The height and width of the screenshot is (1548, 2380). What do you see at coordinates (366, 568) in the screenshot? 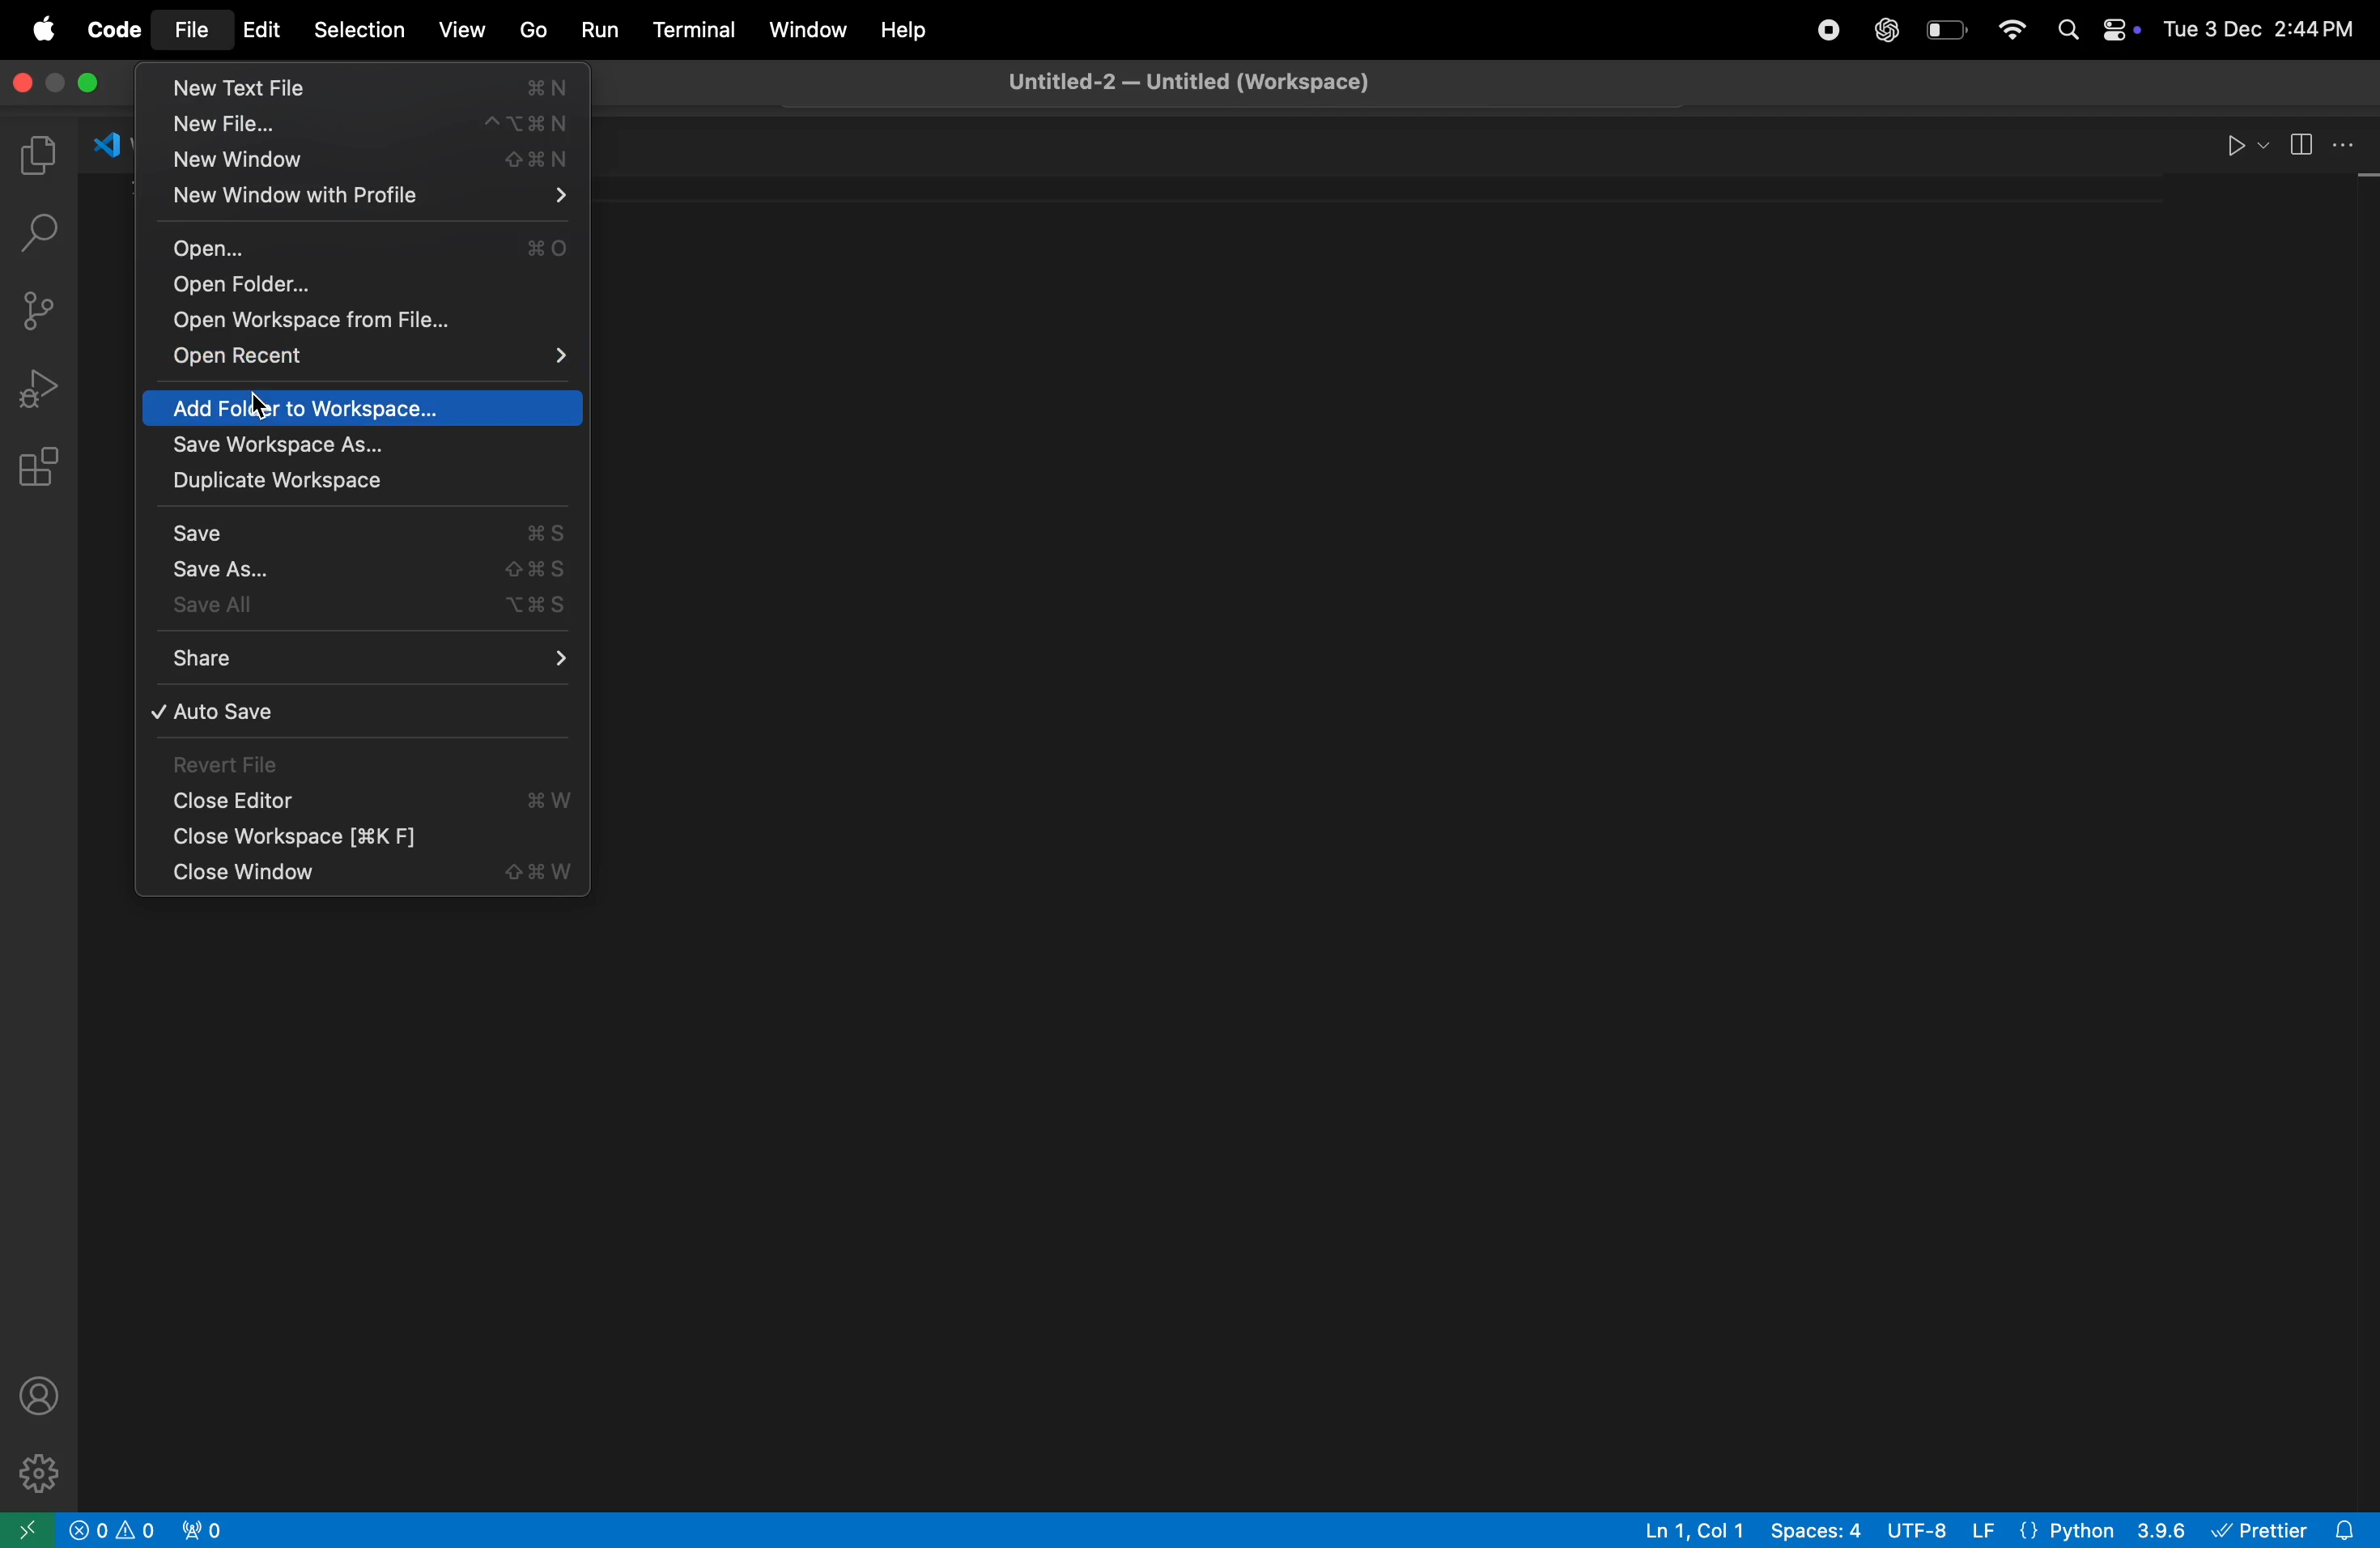
I see `save as` at bounding box center [366, 568].